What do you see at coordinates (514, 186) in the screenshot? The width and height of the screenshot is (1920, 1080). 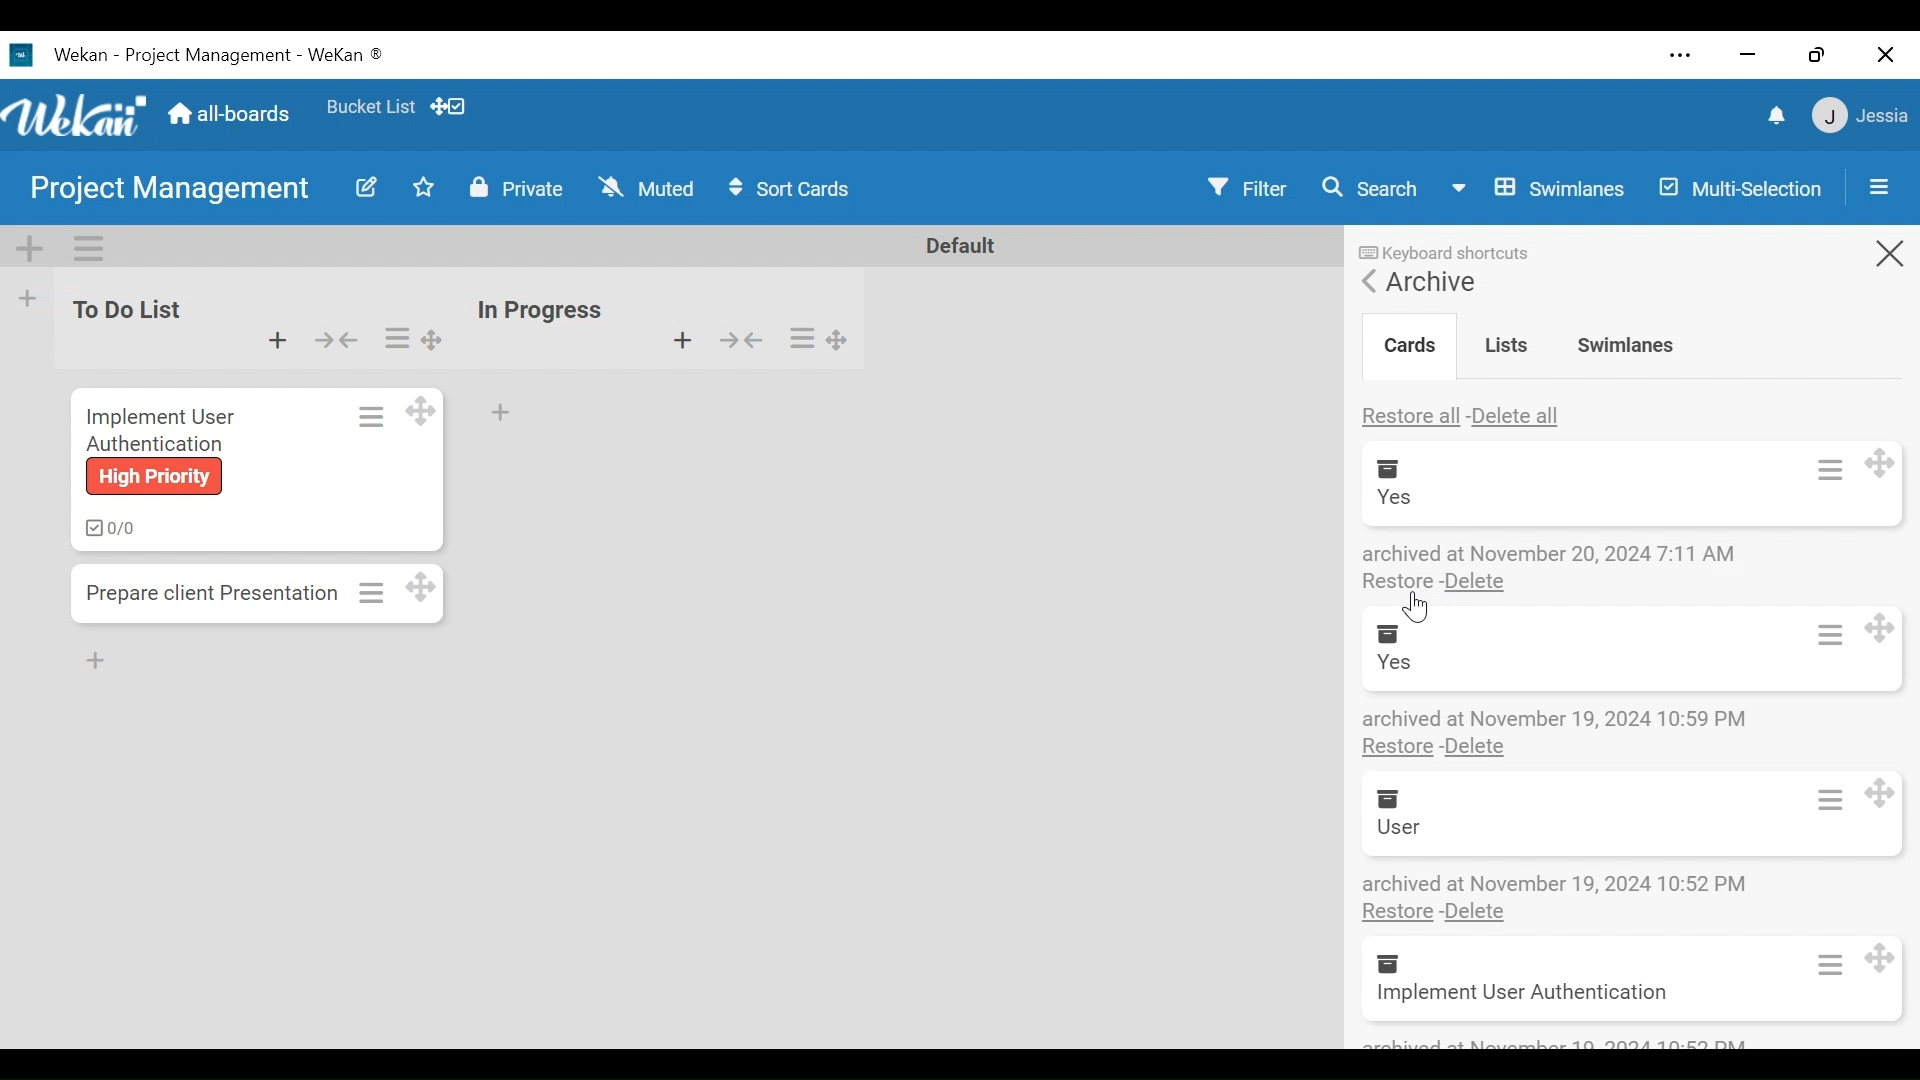 I see `Private` at bounding box center [514, 186].